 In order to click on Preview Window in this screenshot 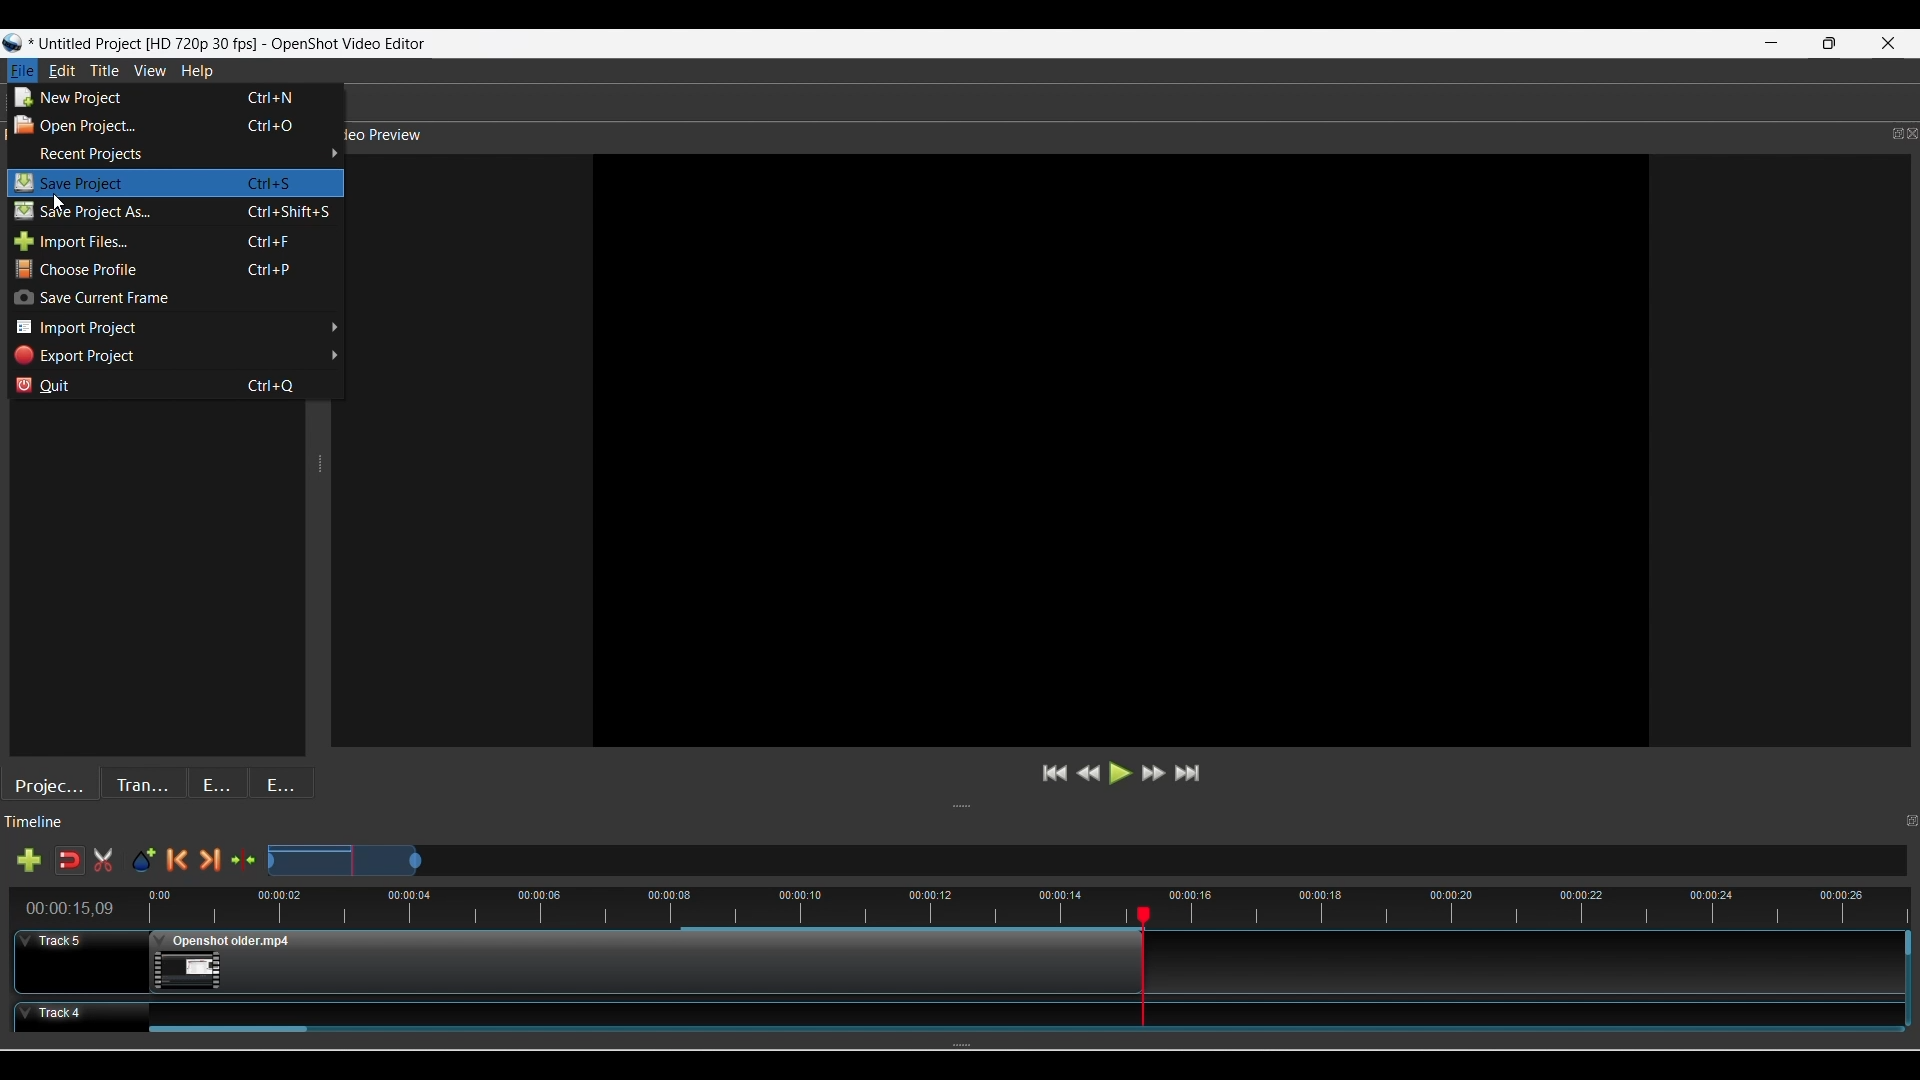, I will do `click(1126, 452)`.